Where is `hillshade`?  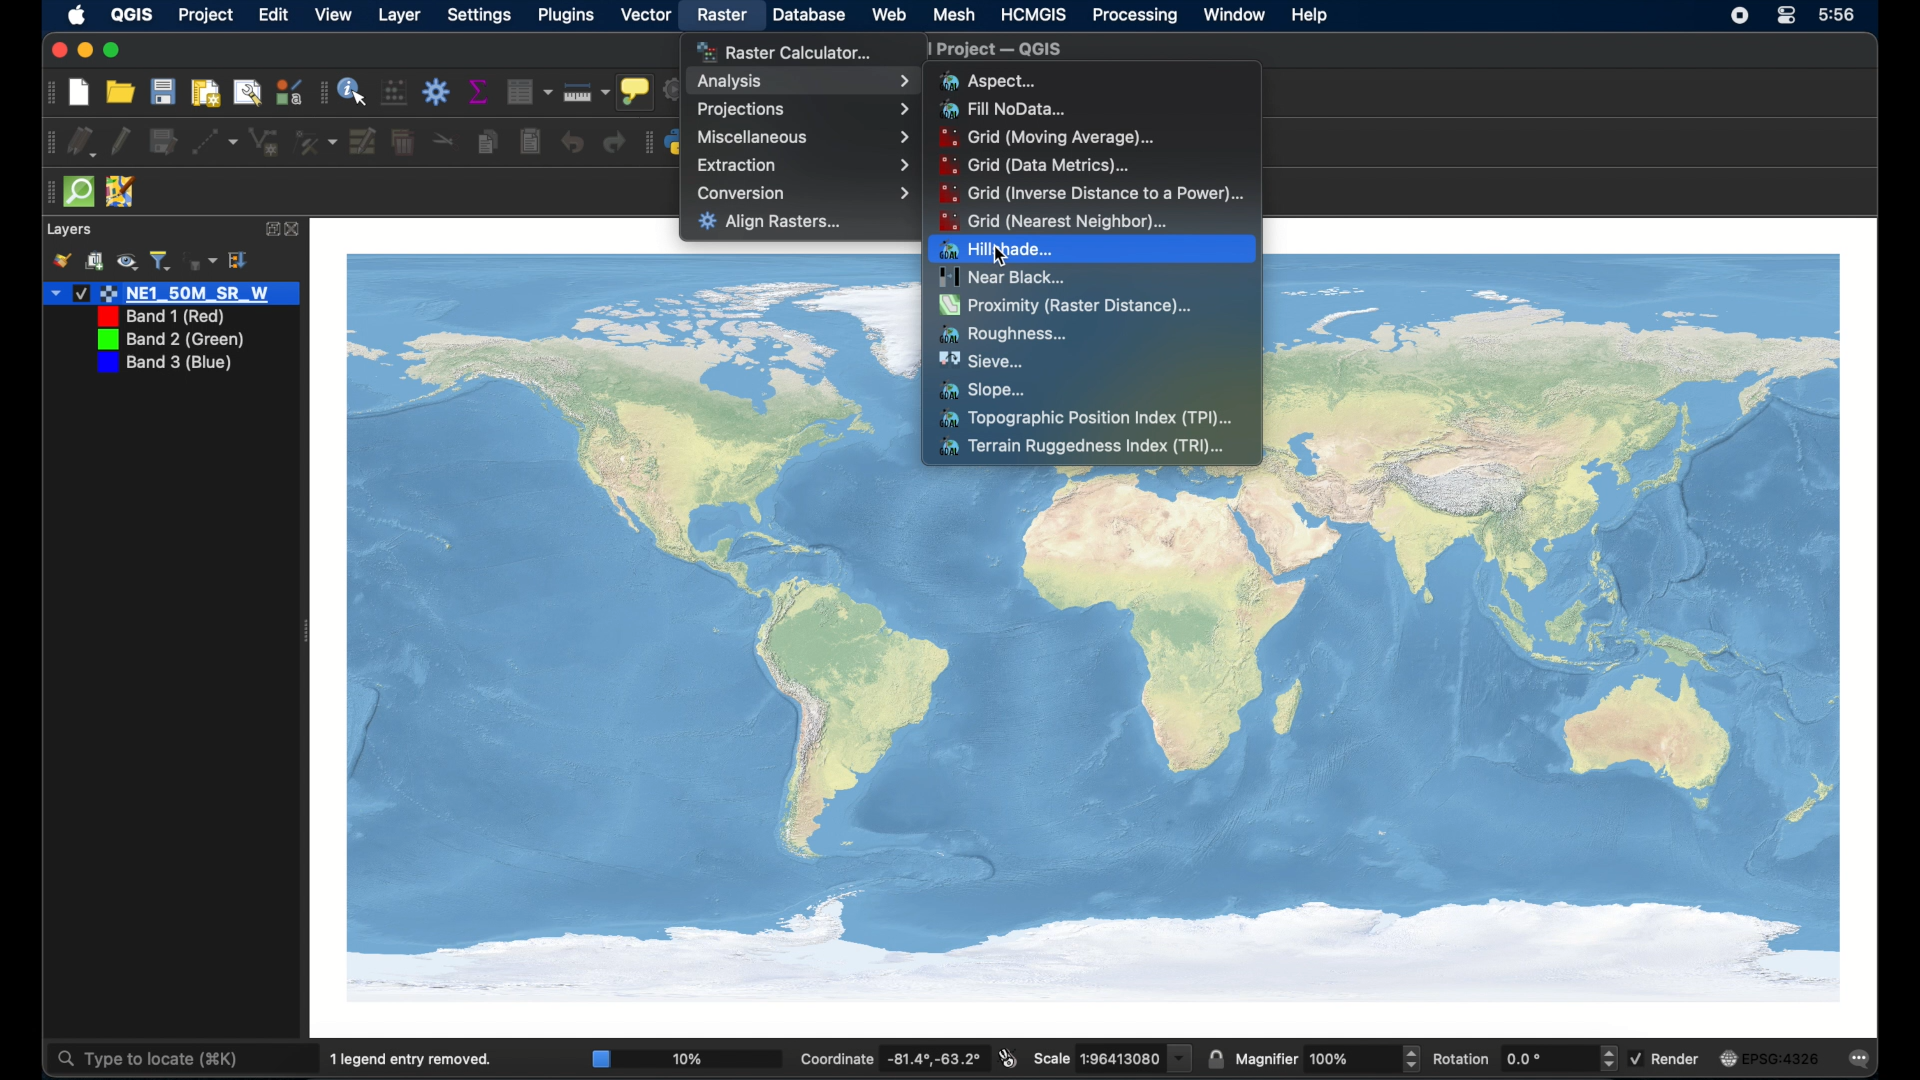
hillshade is located at coordinates (1091, 249).